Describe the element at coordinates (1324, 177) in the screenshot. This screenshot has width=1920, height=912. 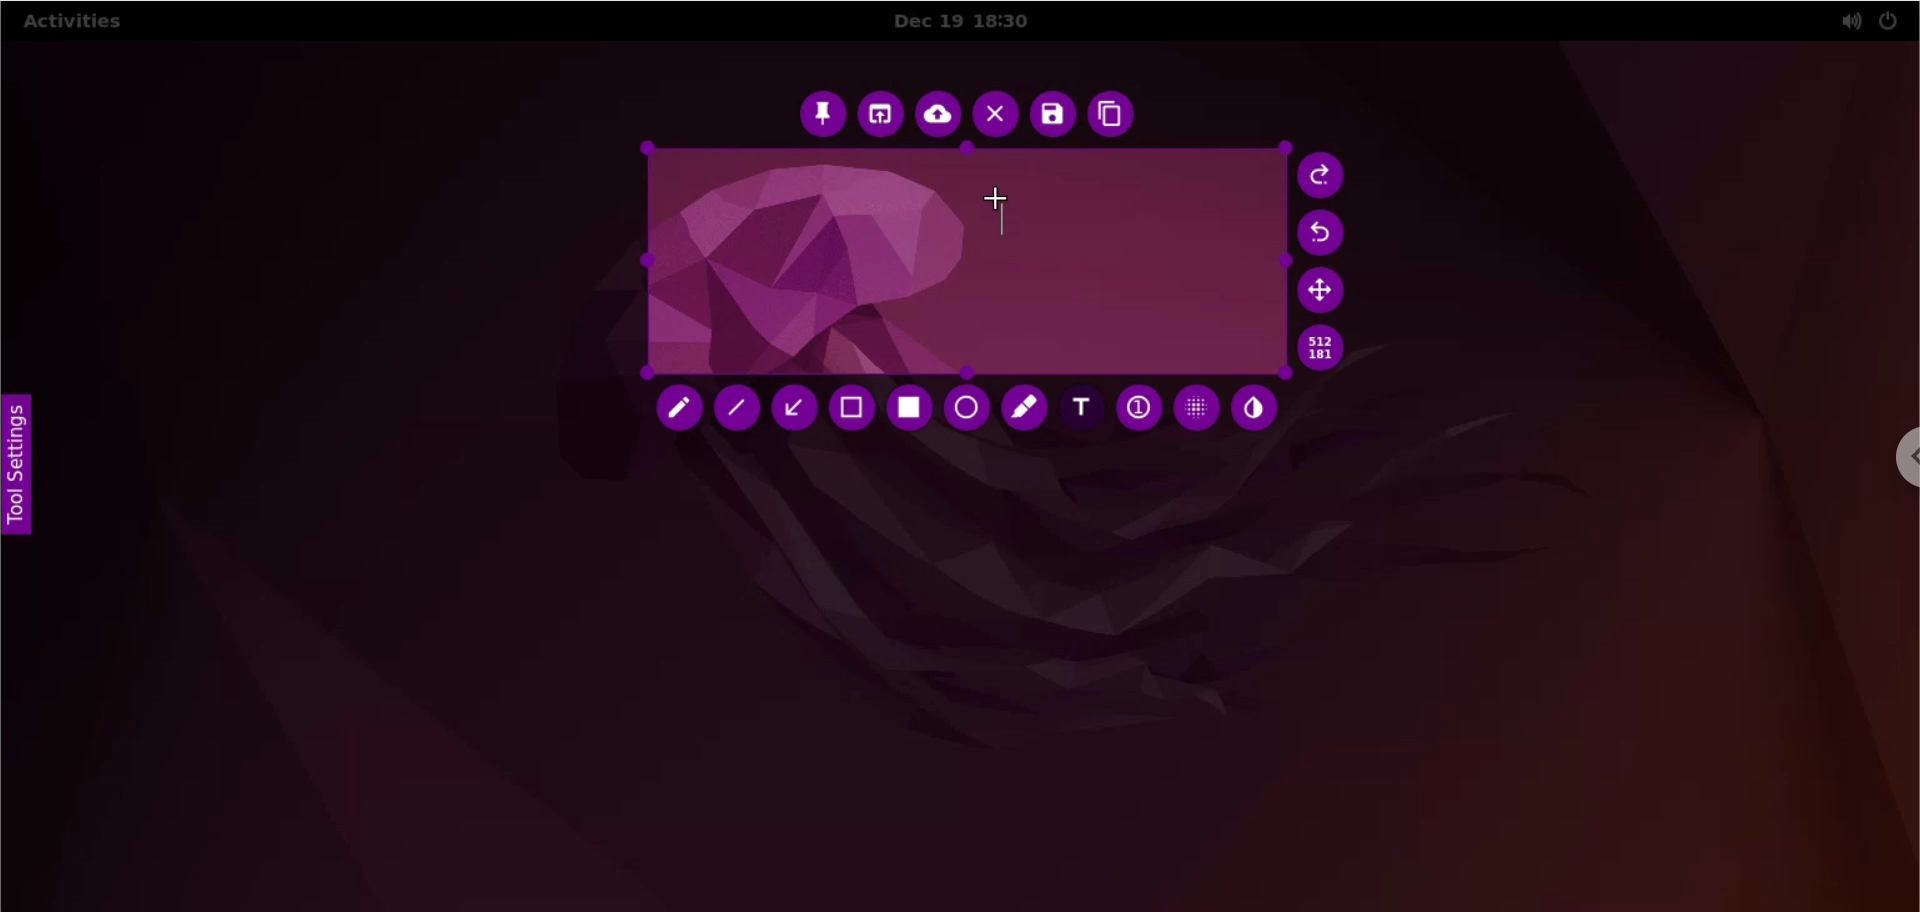
I see `redo` at that location.